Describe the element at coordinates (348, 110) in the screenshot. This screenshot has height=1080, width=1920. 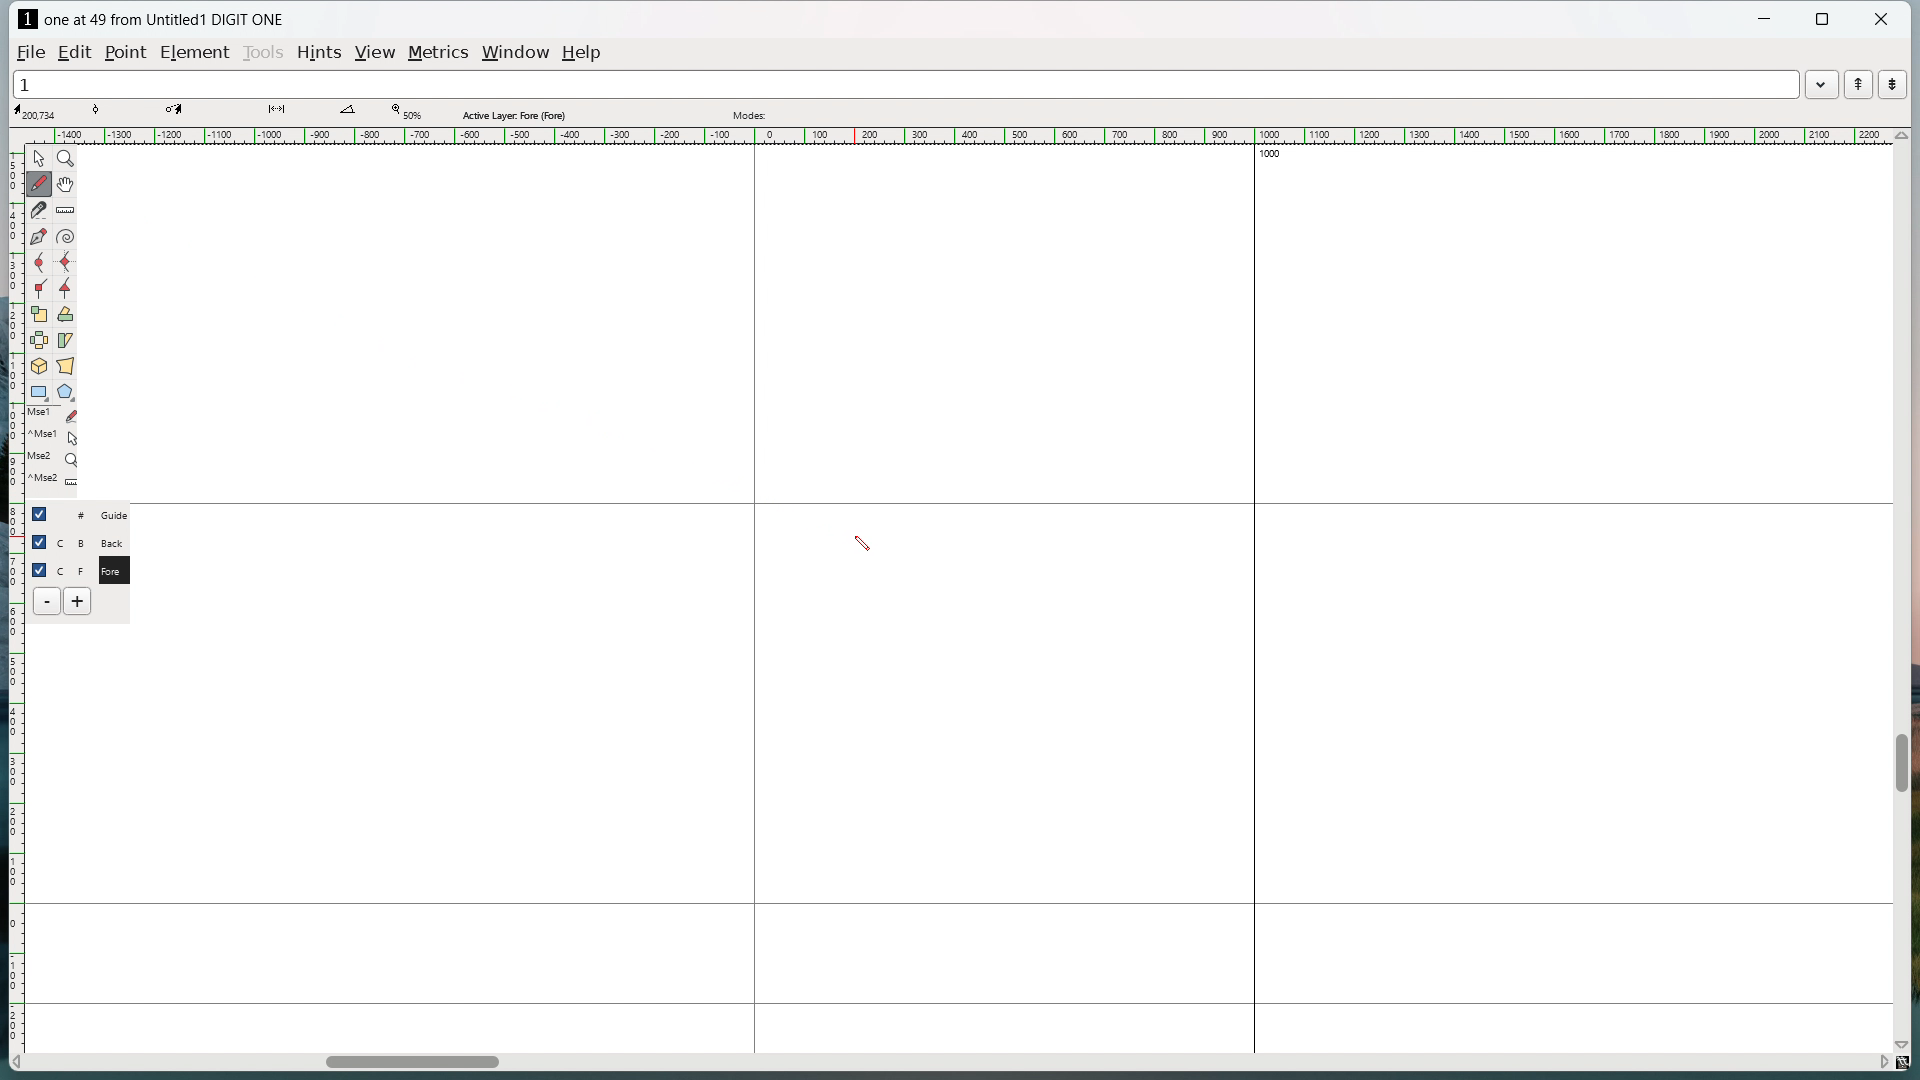
I see `angle between lines` at that location.